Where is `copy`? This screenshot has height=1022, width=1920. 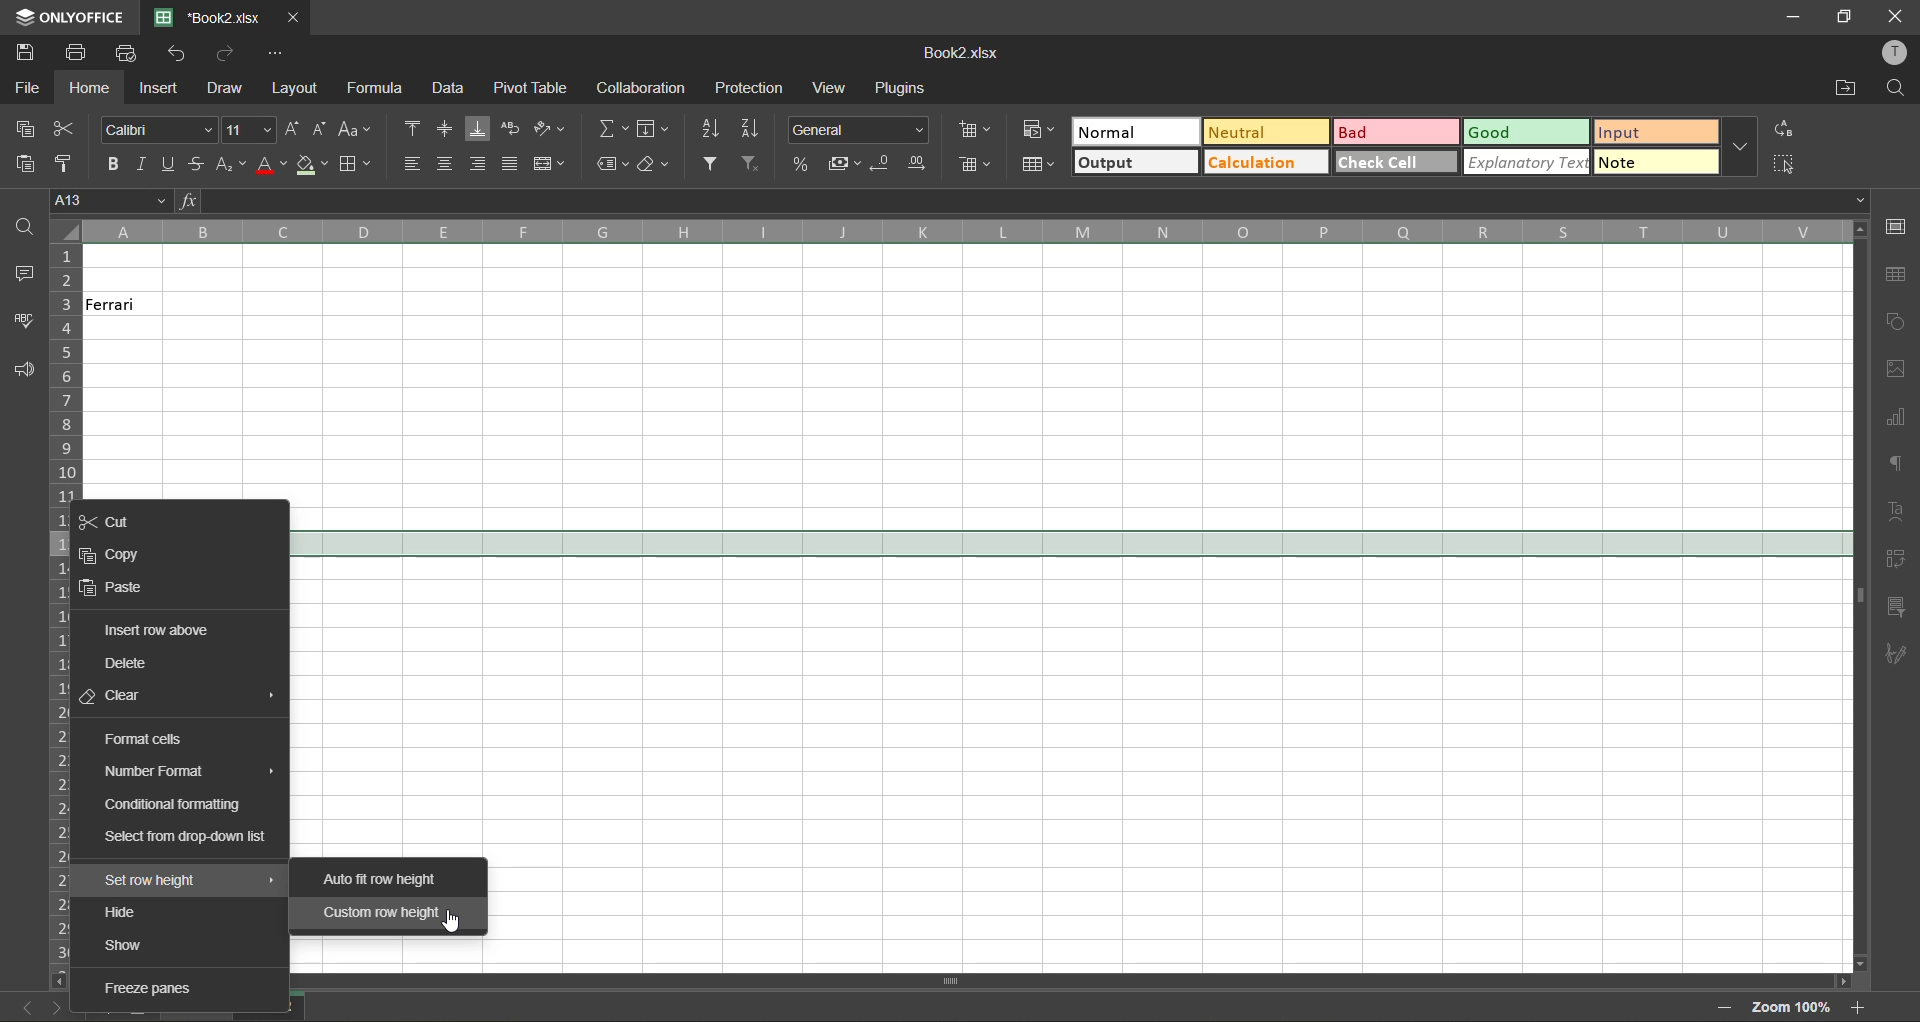
copy is located at coordinates (31, 131).